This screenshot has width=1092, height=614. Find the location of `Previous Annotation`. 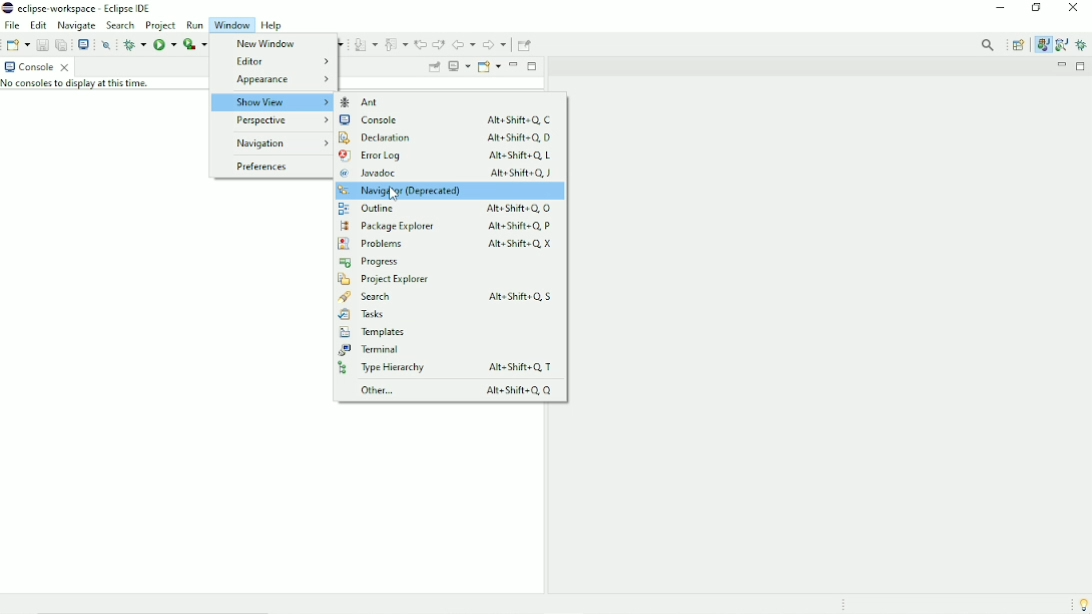

Previous Annotation is located at coordinates (396, 44).